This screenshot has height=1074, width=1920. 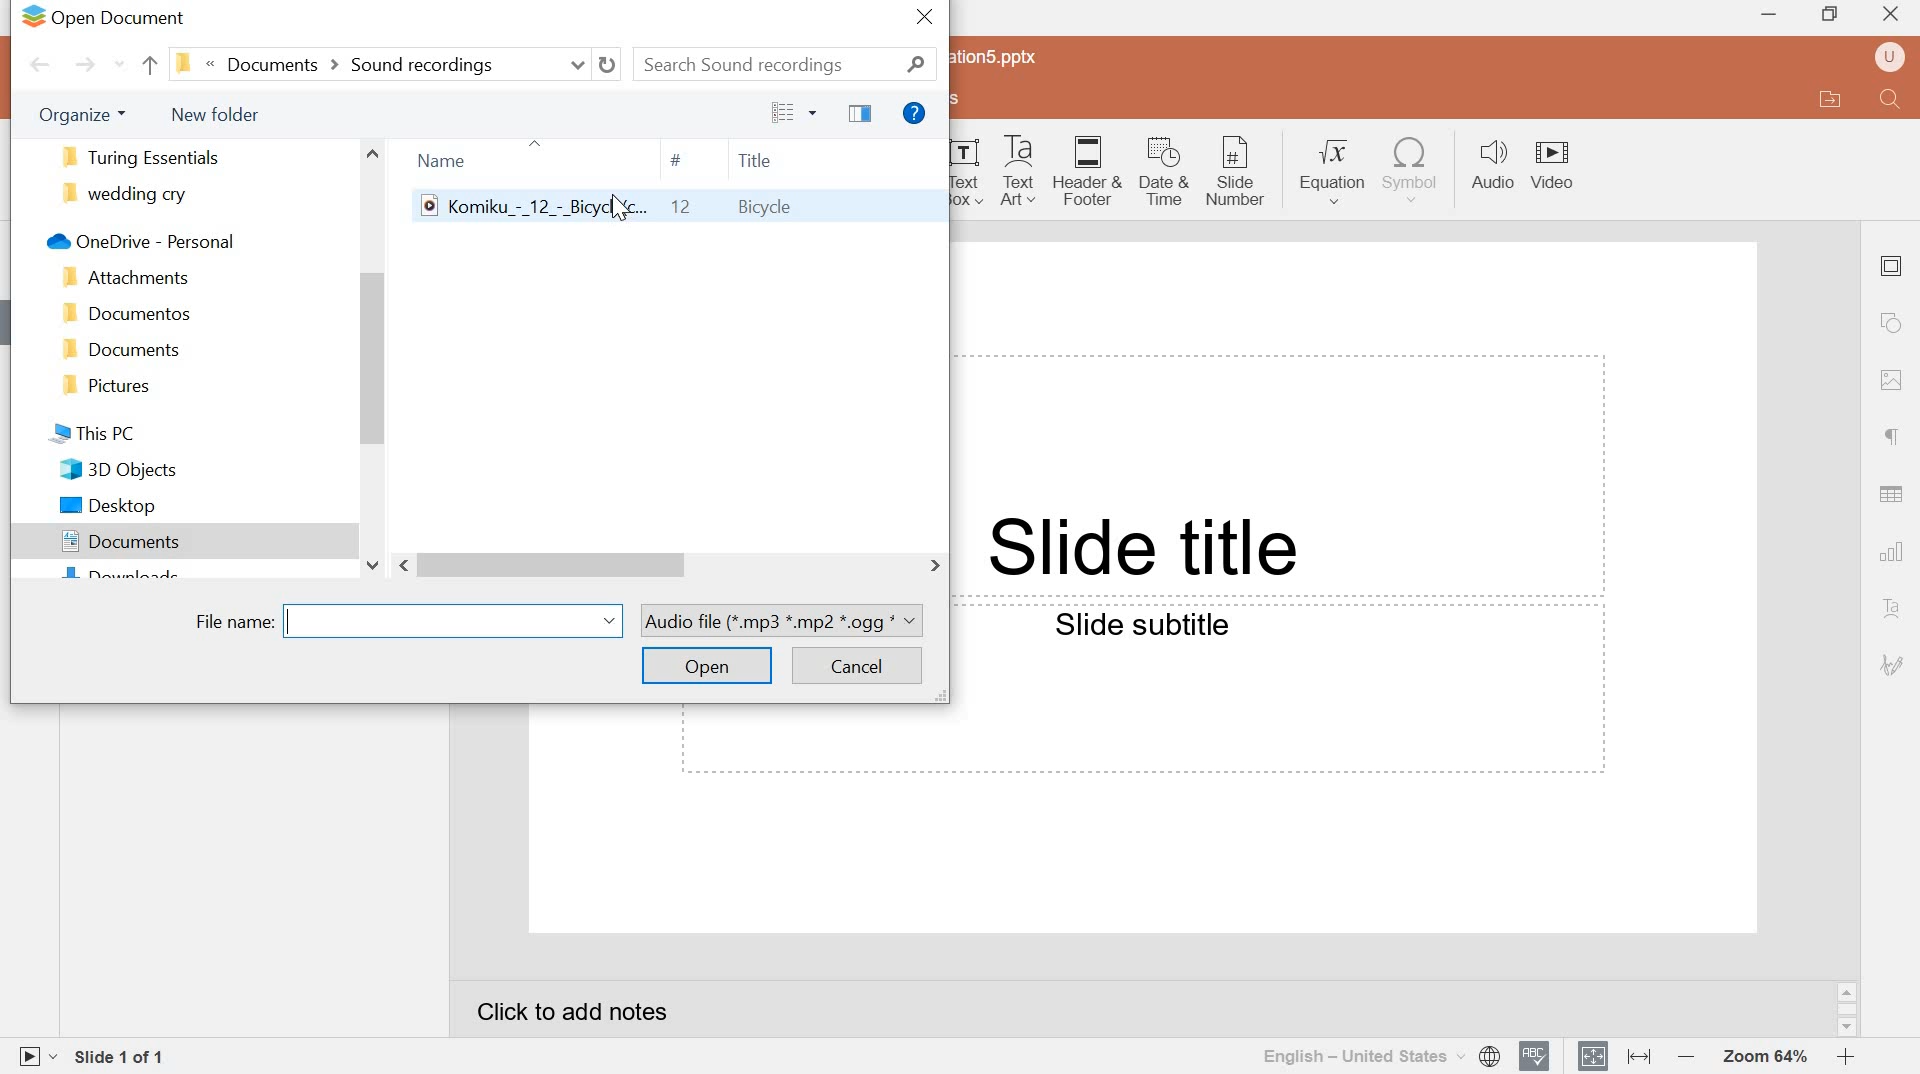 What do you see at coordinates (923, 21) in the screenshot?
I see `close window` at bounding box center [923, 21].